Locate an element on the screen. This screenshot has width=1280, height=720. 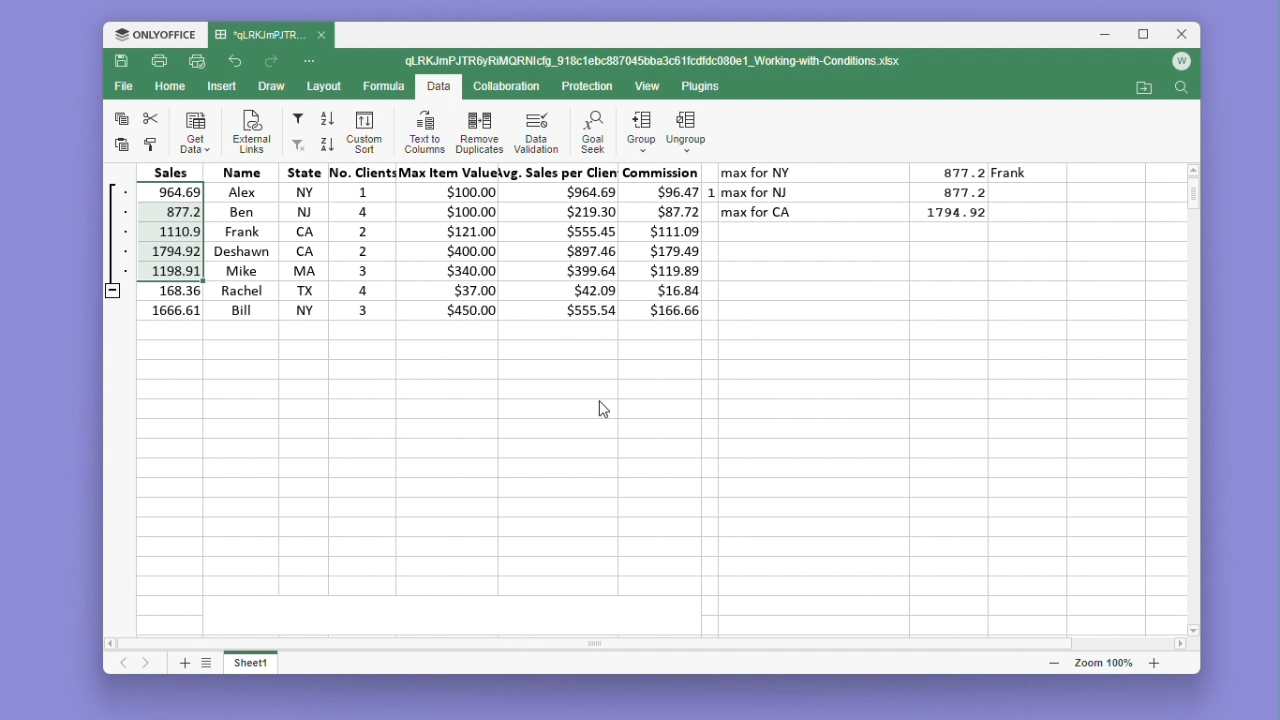
Layout is located at coordinates (325, 86).